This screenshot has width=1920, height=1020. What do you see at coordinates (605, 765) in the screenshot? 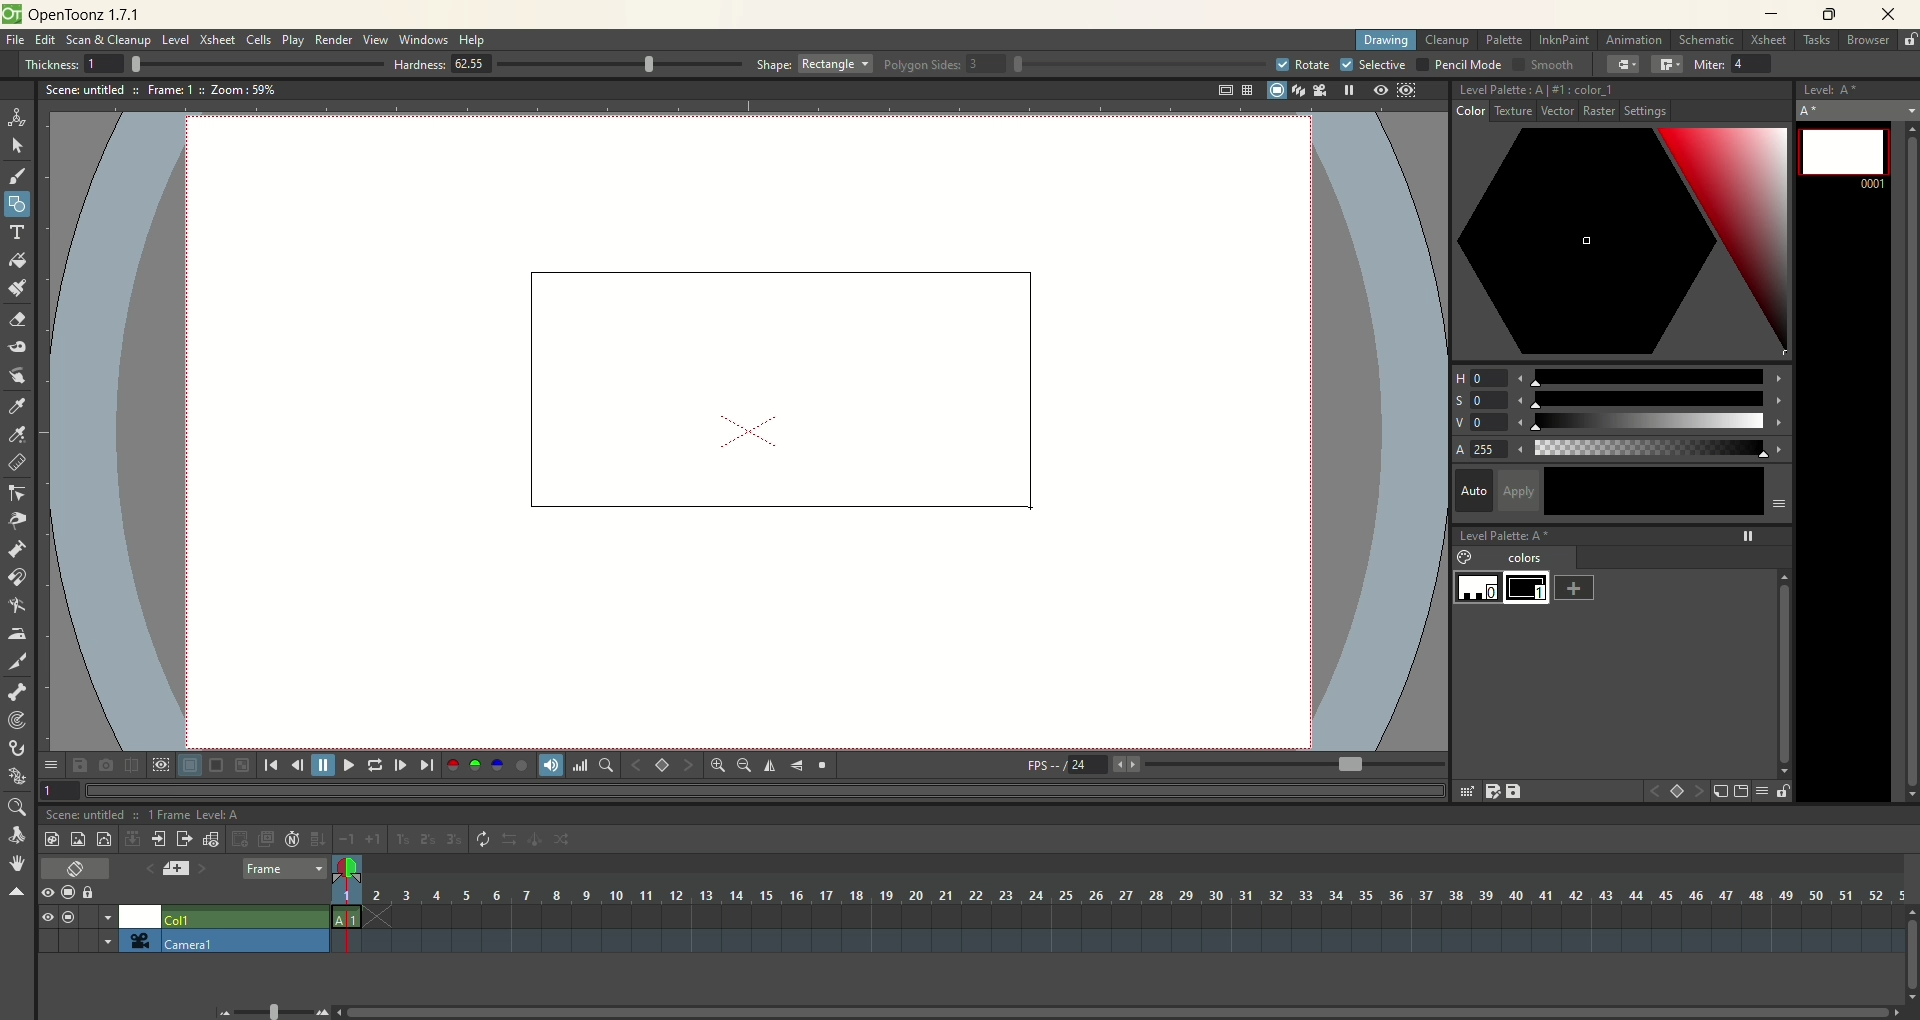
I see `locator` at bounding box center [605, 765].